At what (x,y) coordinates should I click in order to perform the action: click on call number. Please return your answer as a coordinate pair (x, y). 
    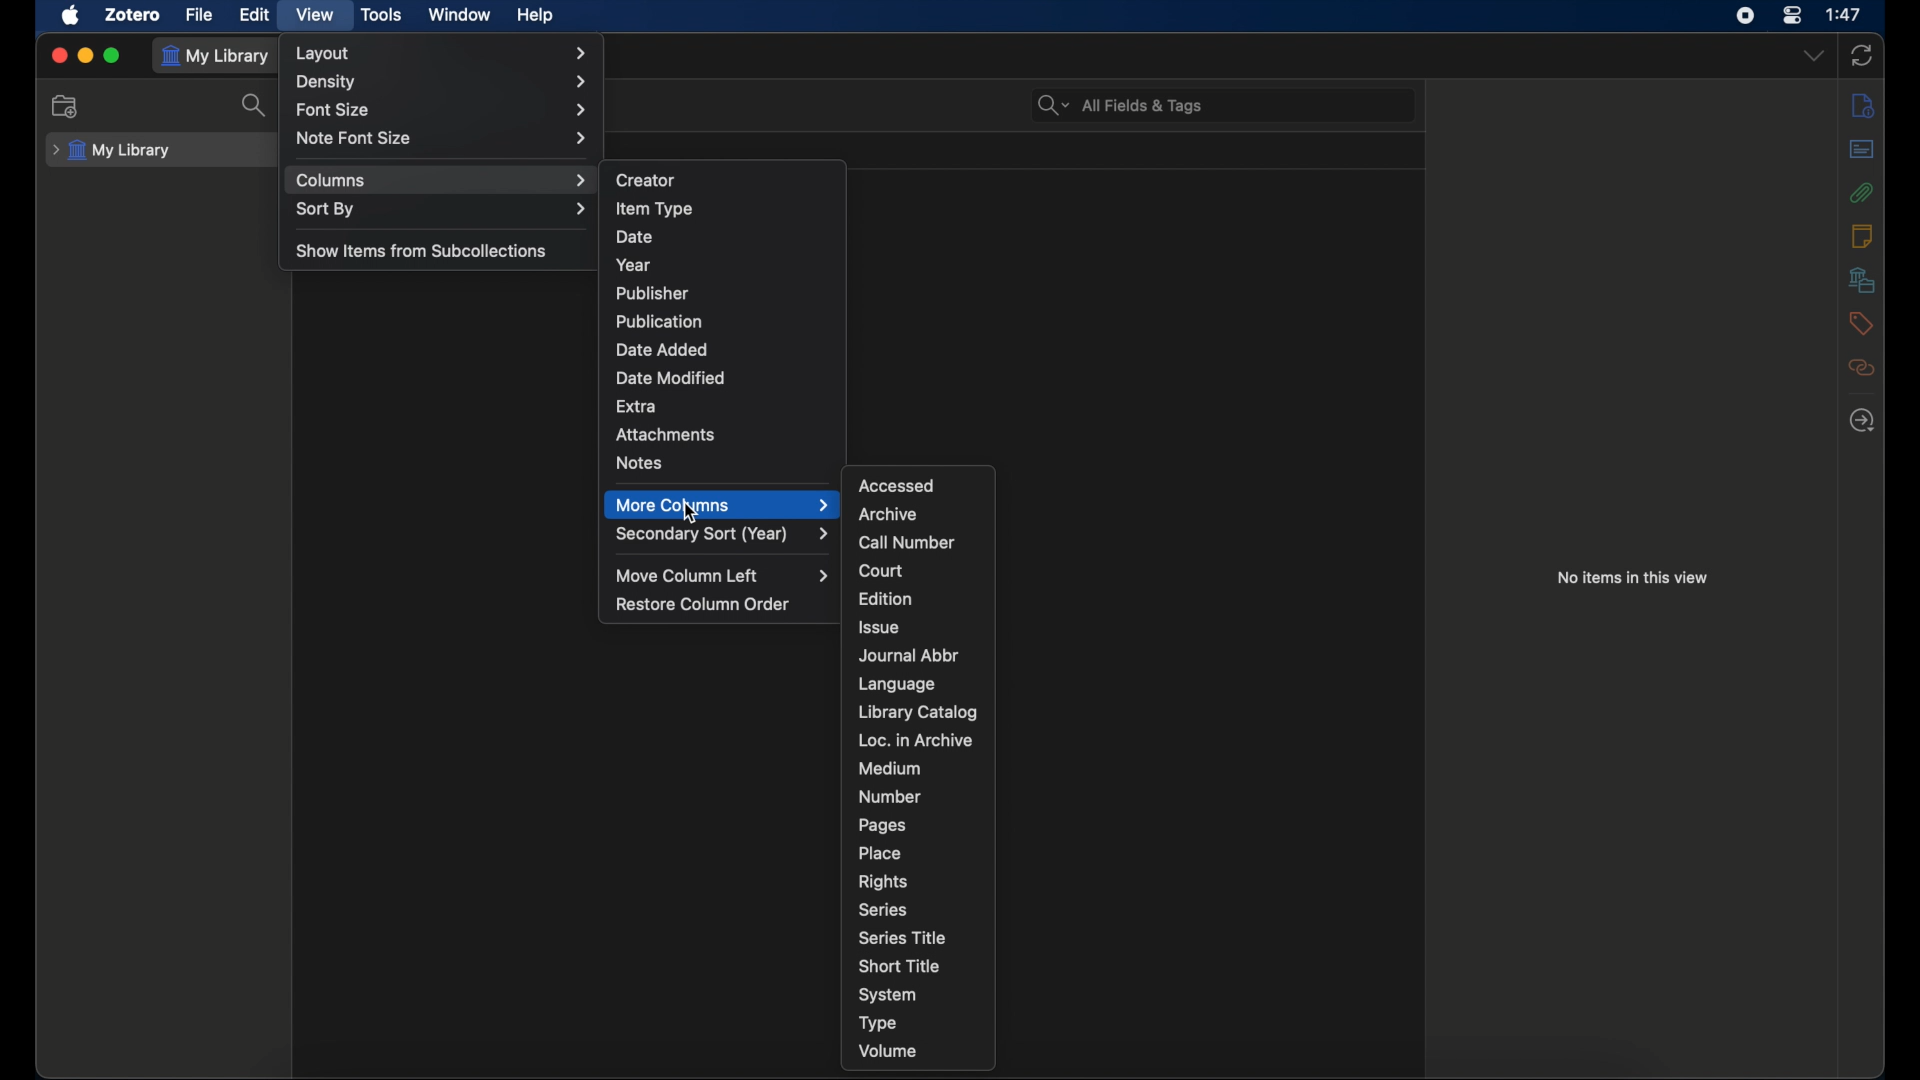
    Looking at the image, I should click on (904, 543).